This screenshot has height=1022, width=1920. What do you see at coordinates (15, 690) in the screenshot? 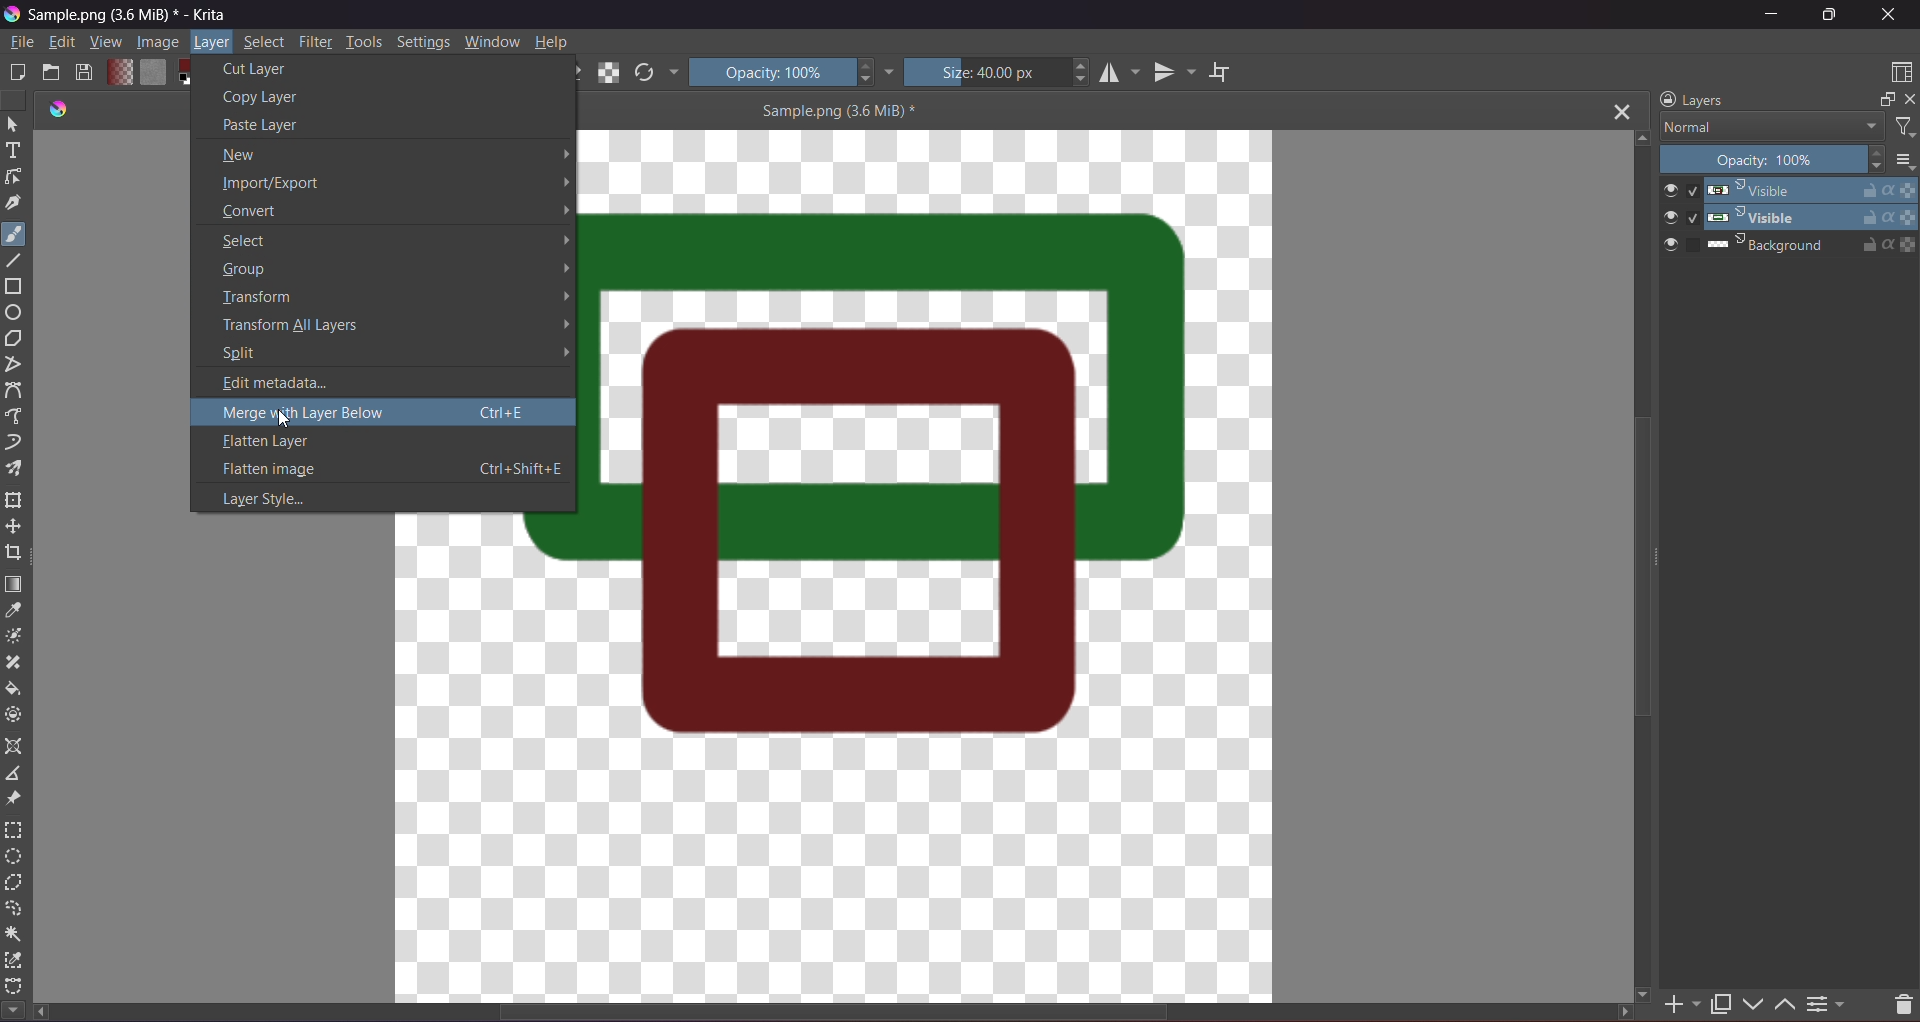
I see `Fill color` at bounding box center [15, 690].